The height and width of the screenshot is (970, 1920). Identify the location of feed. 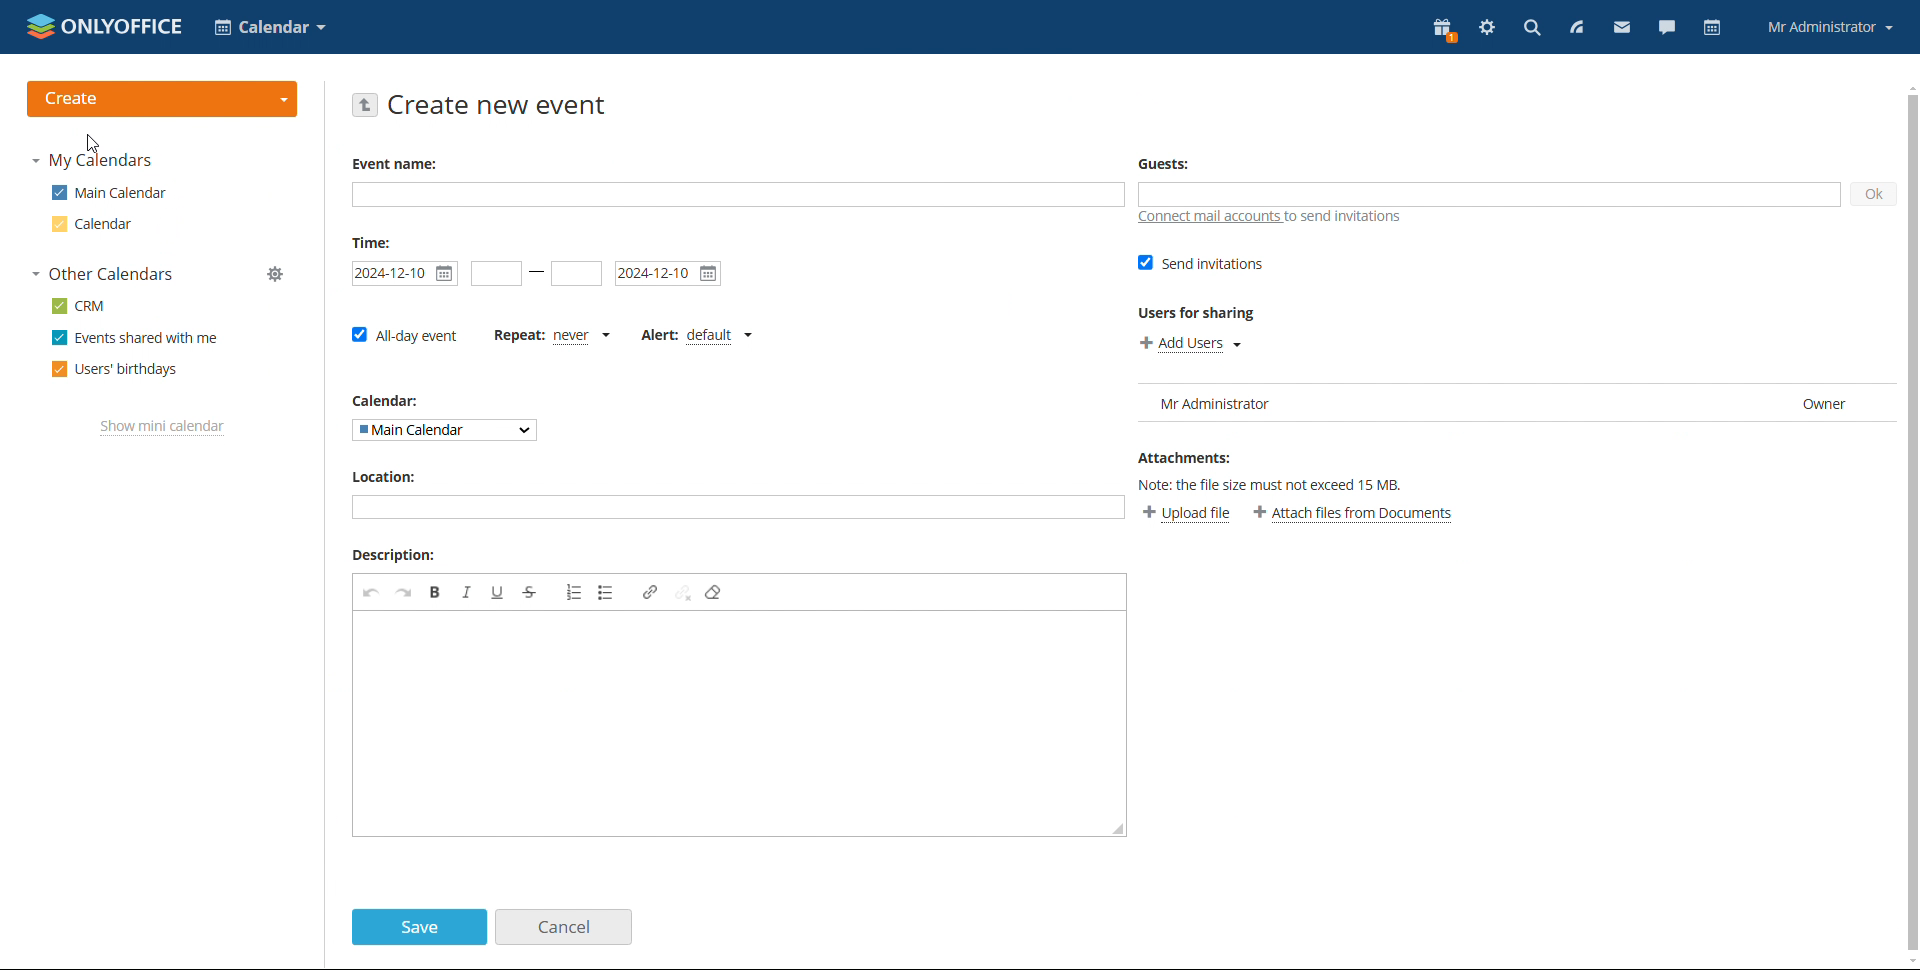
(1576, 29).